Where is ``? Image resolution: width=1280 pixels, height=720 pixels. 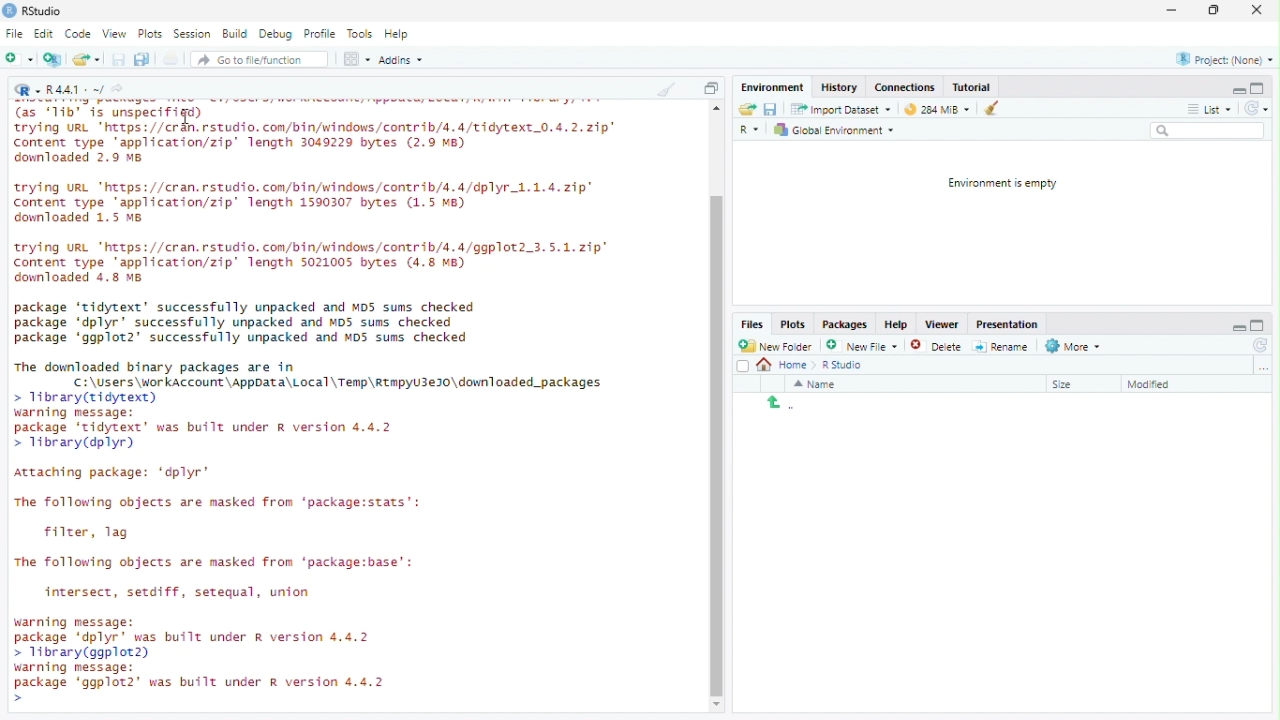
 is located at coordinates (775, 88).